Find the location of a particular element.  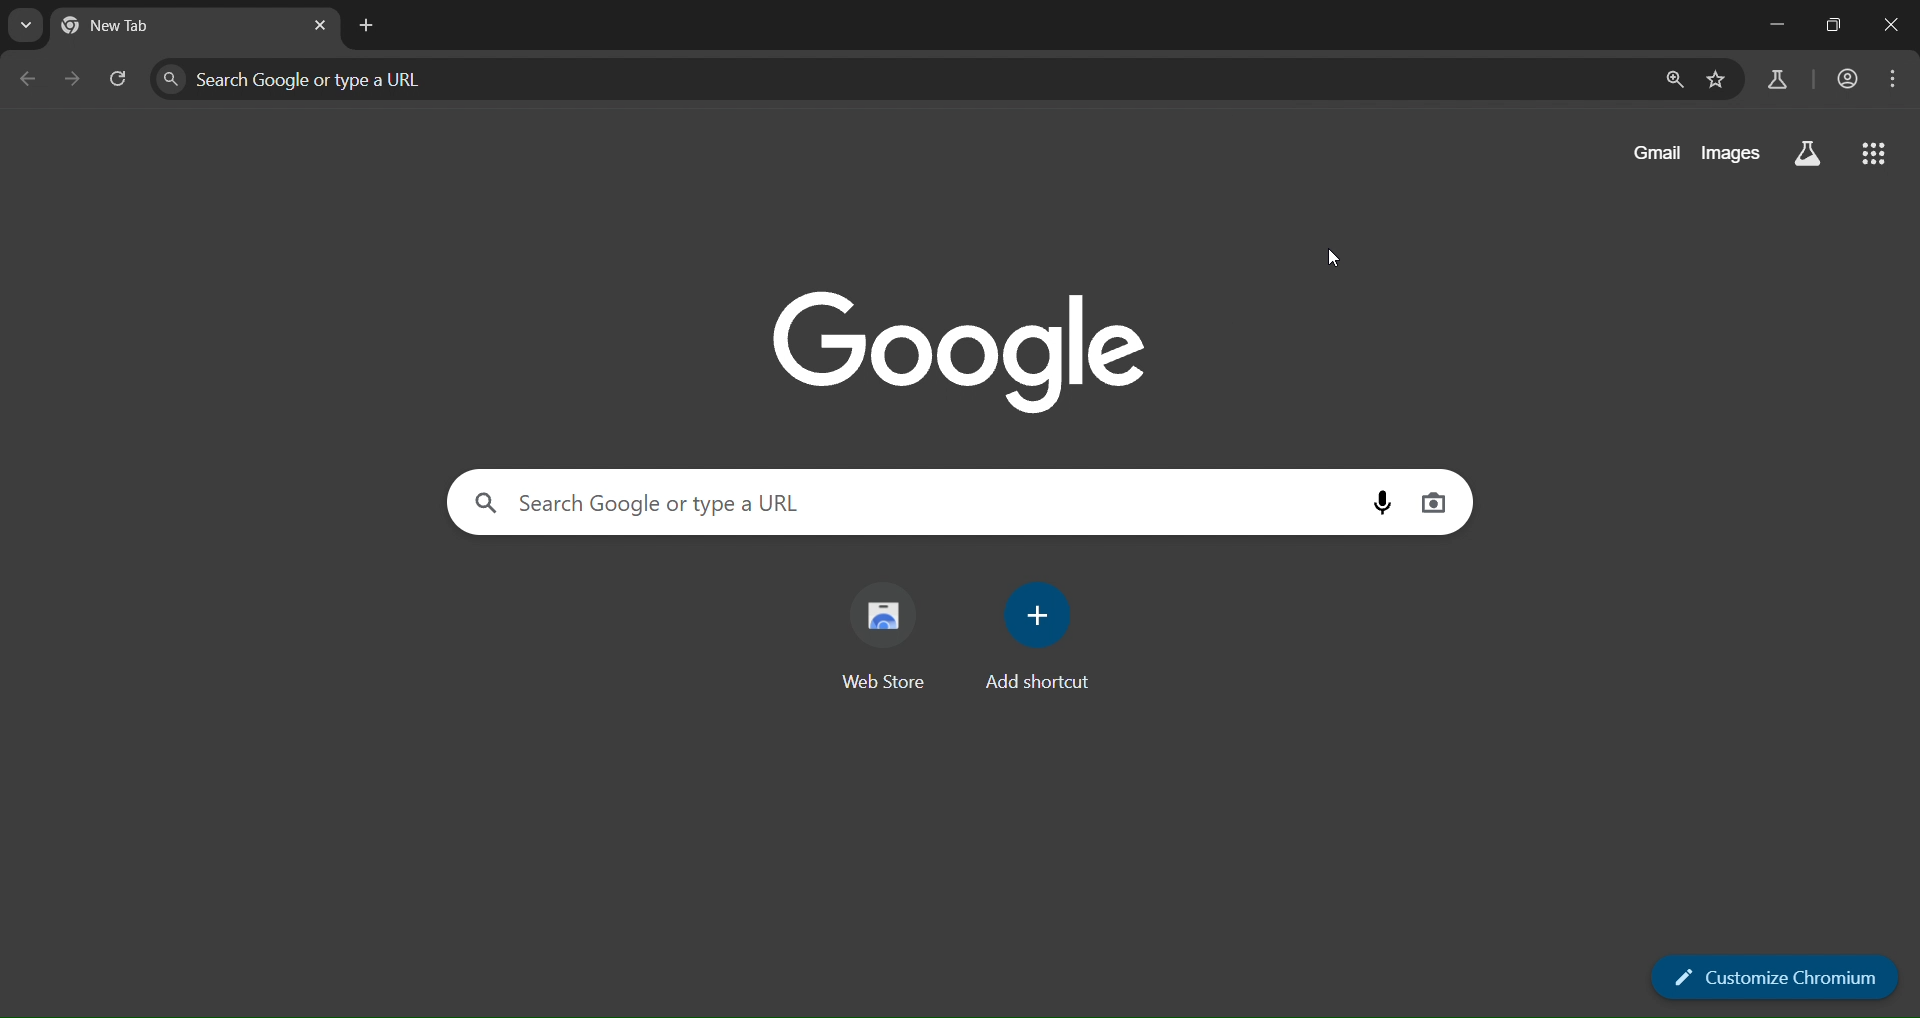

Search Google or type a URL is located at coordinates (317, 79).